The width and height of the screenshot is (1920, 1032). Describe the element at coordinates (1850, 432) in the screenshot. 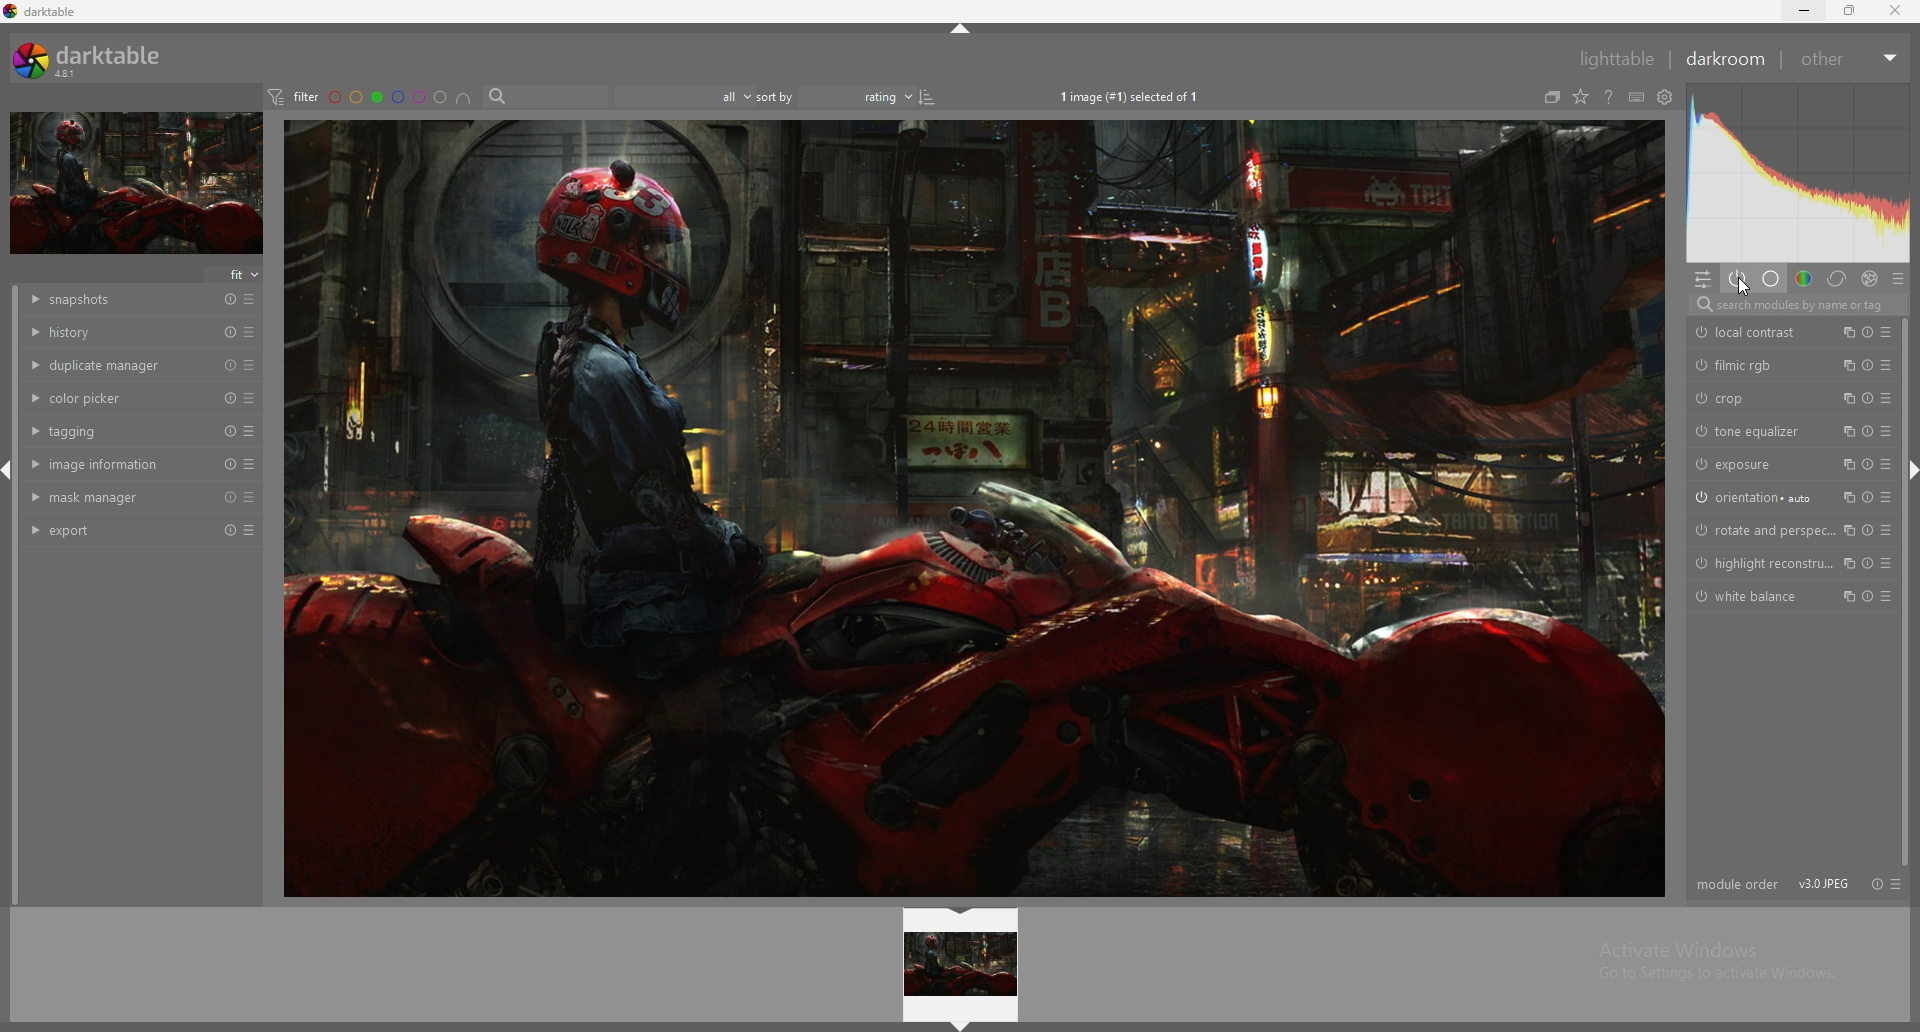

I see `multiple instances action` at that location.